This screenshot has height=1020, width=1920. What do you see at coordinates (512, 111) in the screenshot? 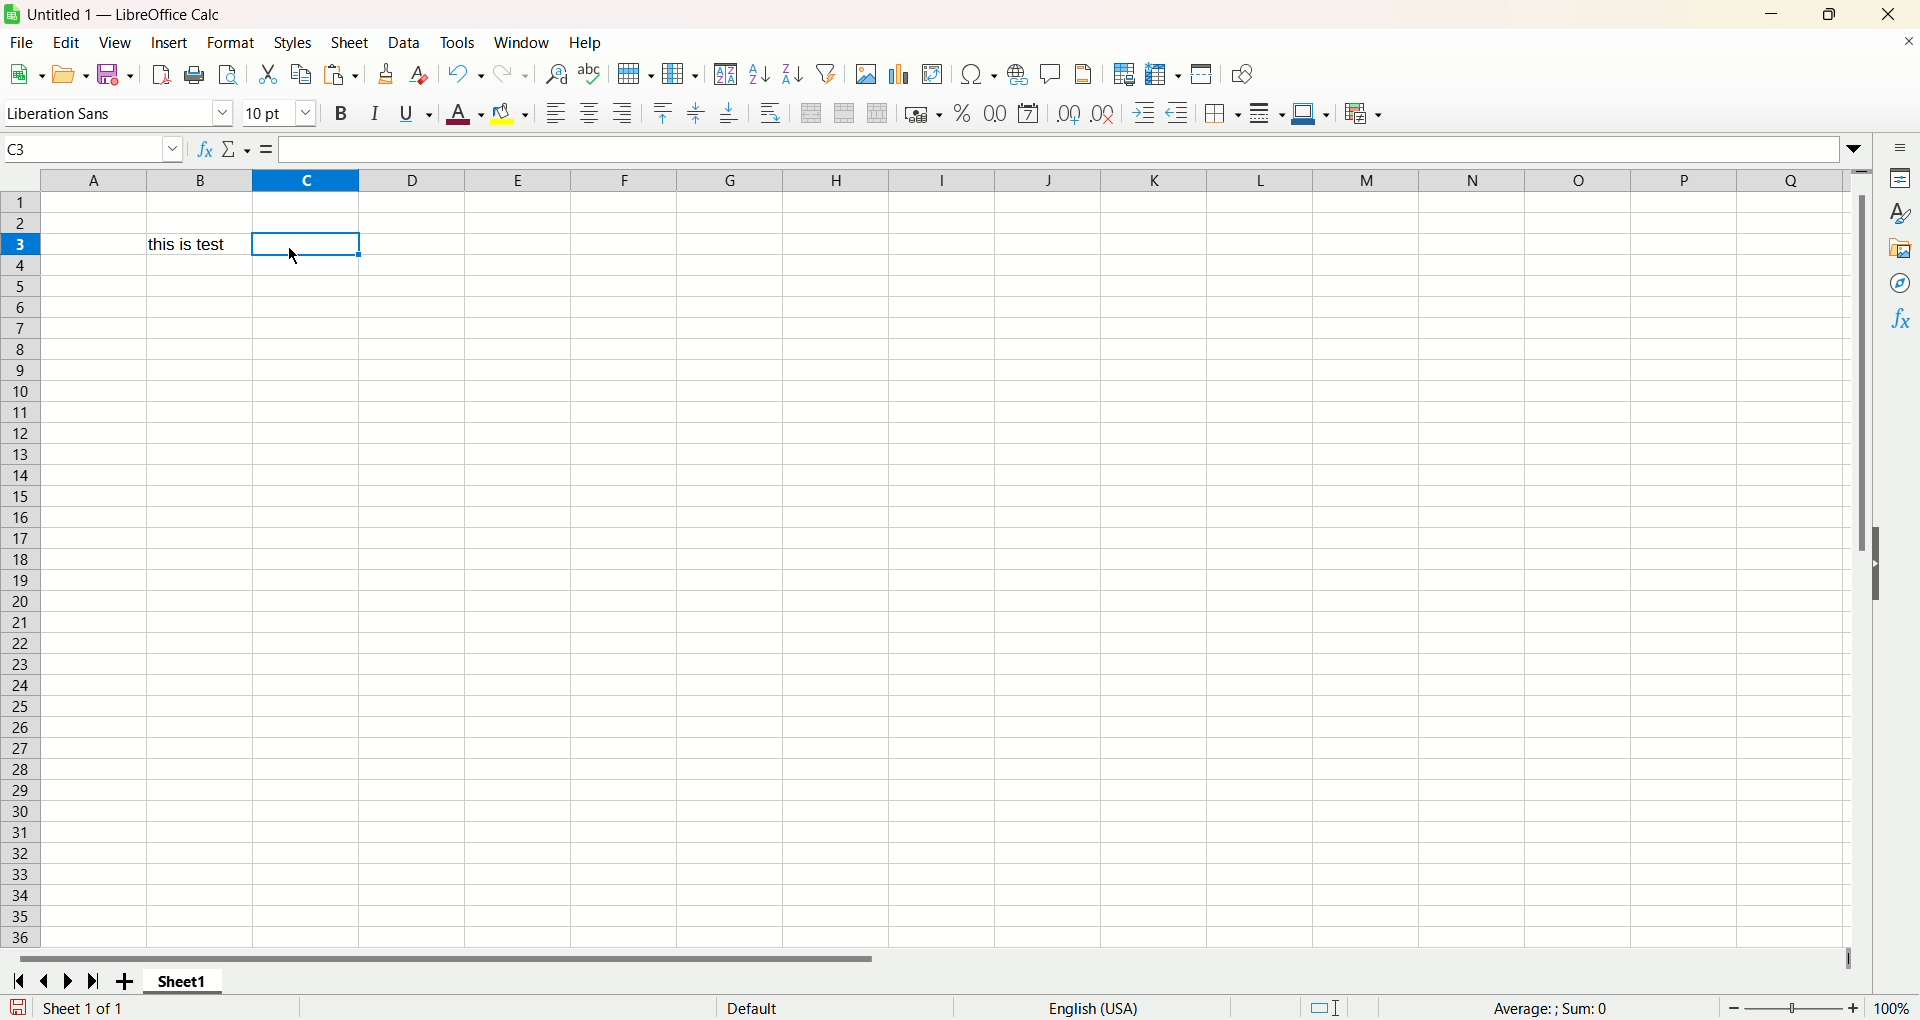
I see `background color` at bounding box center [512, 111].